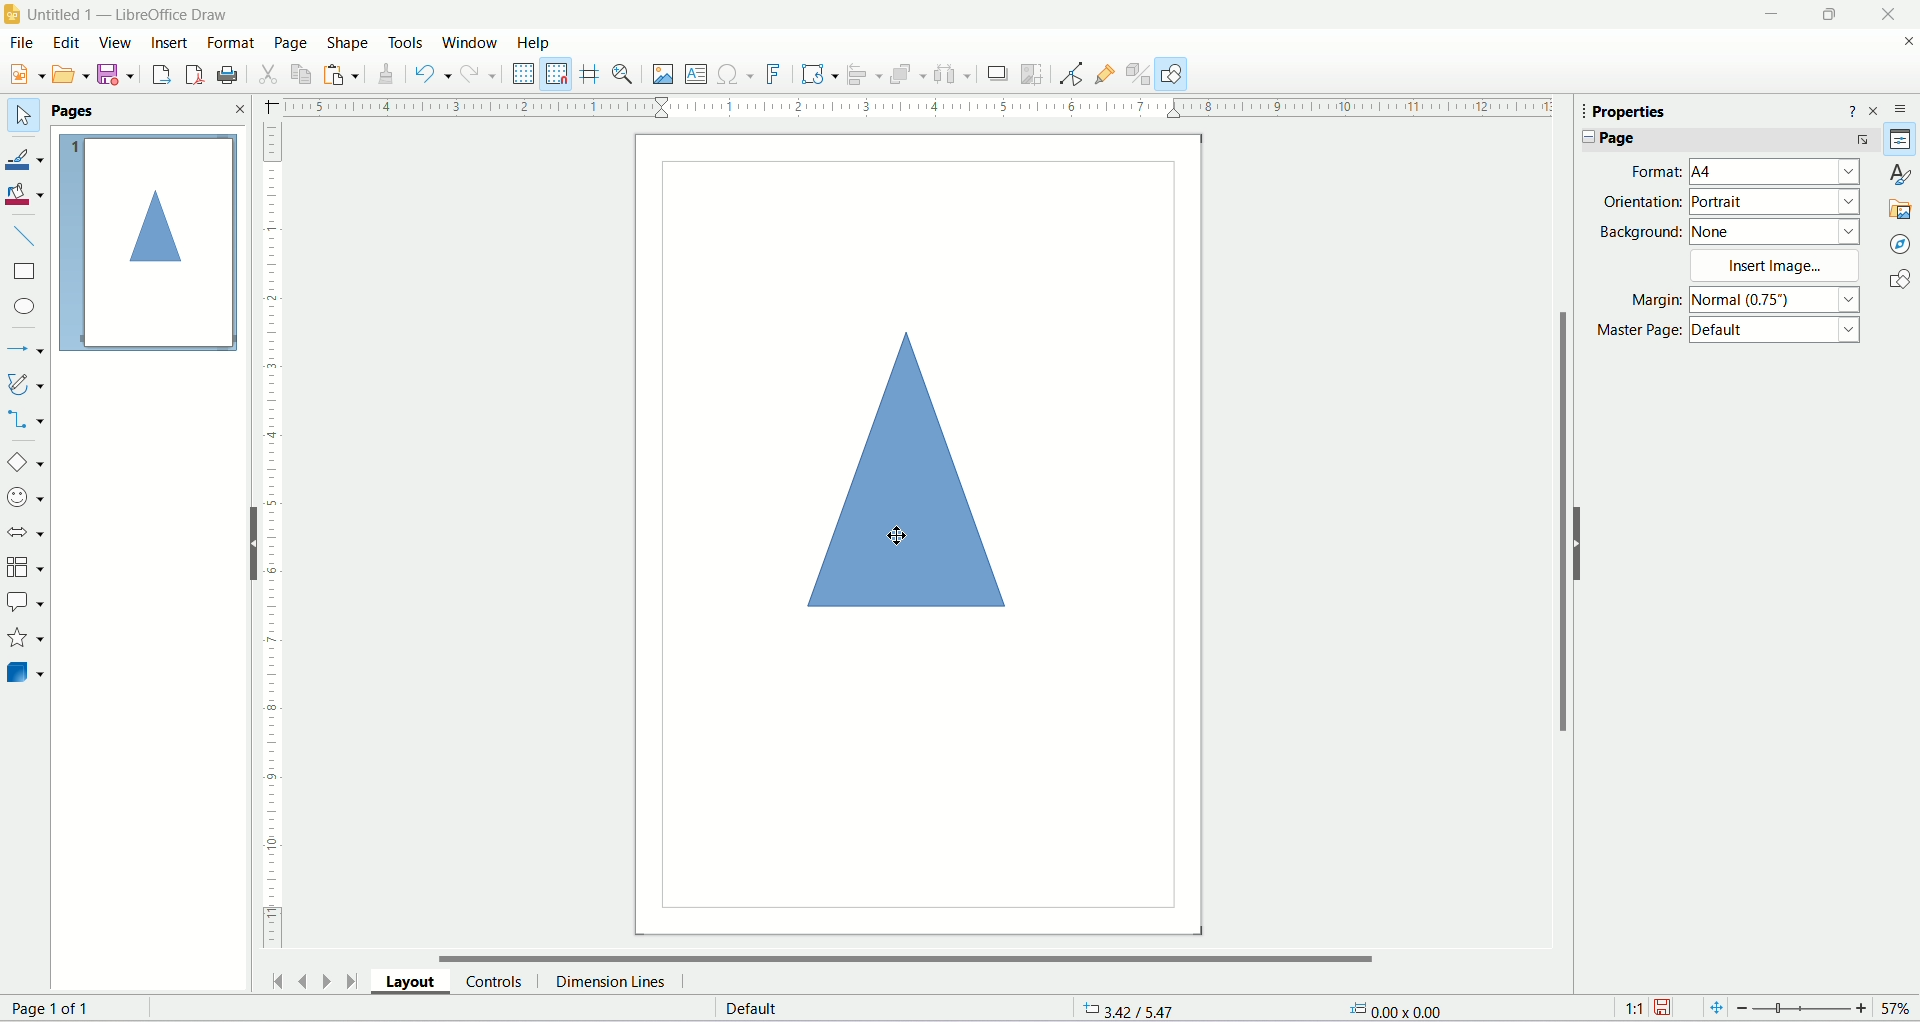 This screenshot has width=1920, height=1022. I want to click on Background, so click(1637, 233).